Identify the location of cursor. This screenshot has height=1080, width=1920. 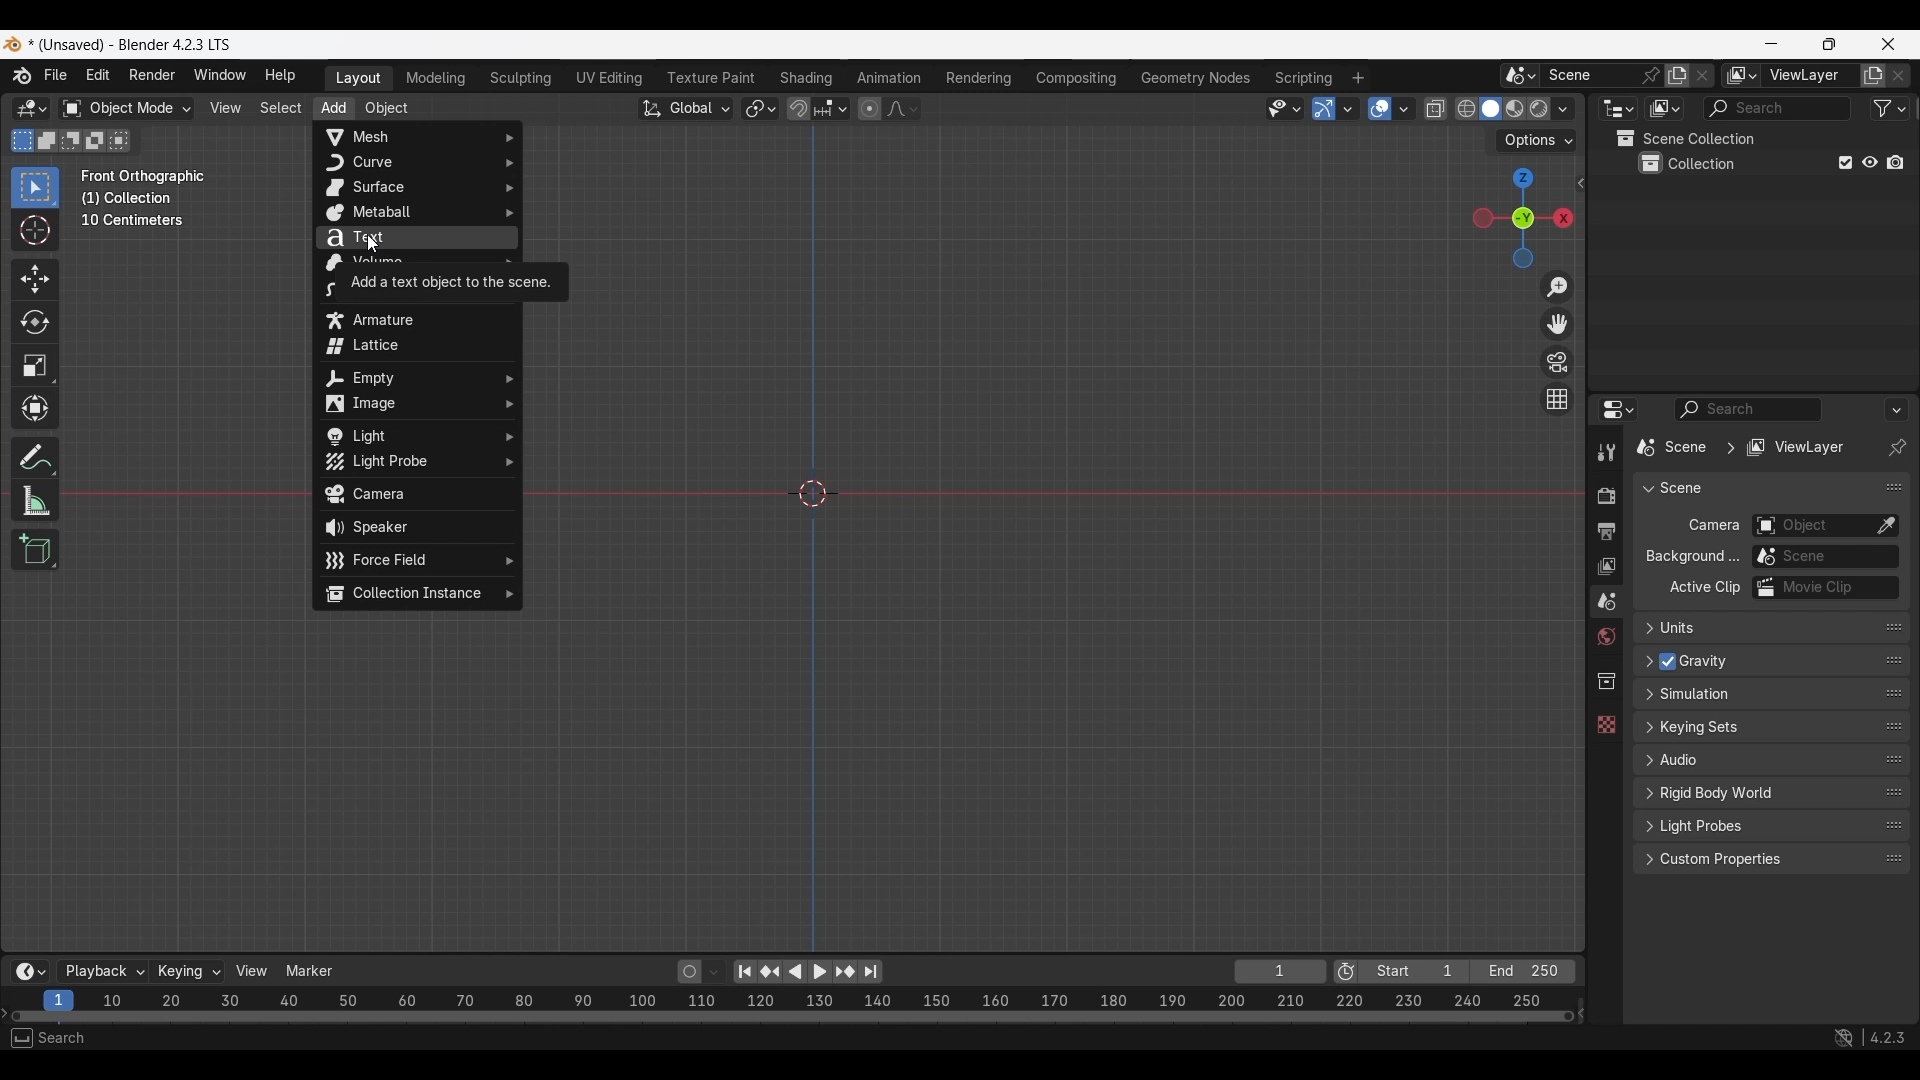
(374, 245).